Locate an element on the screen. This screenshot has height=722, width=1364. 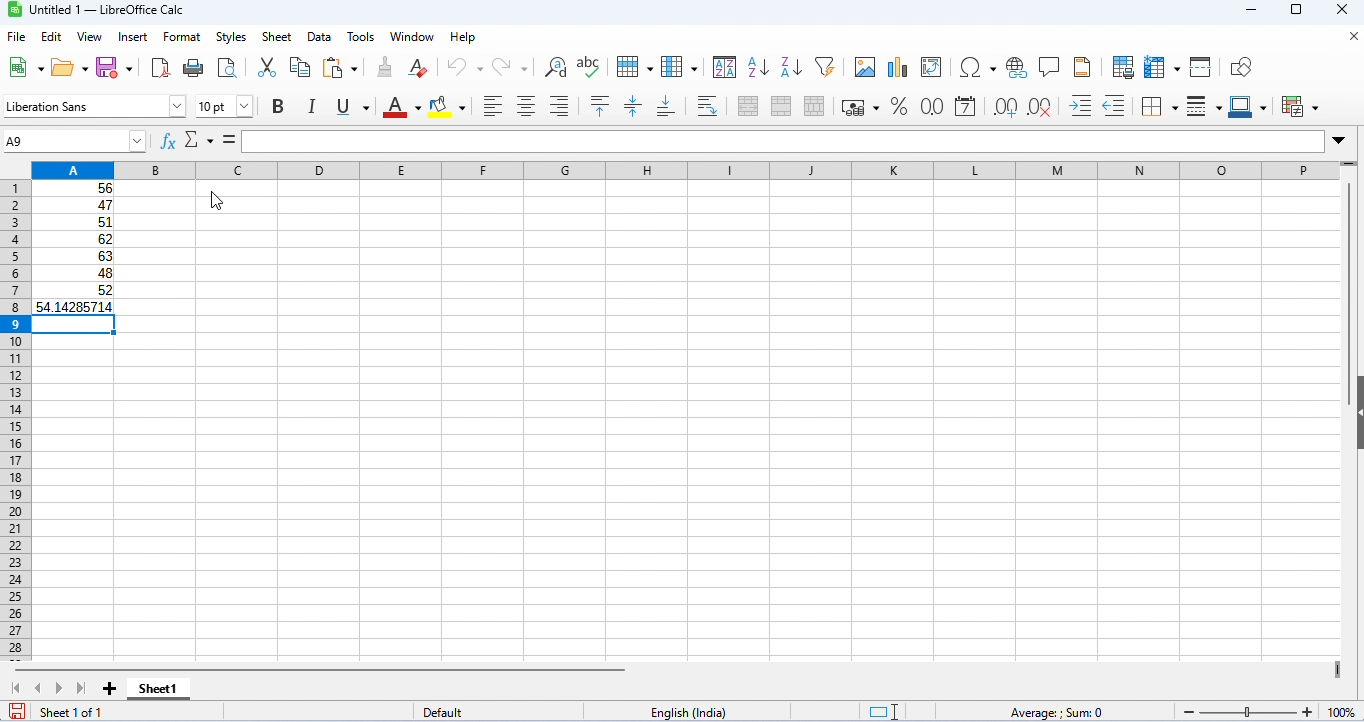
vertical scroll bar is located at coordinates (1349, 271).